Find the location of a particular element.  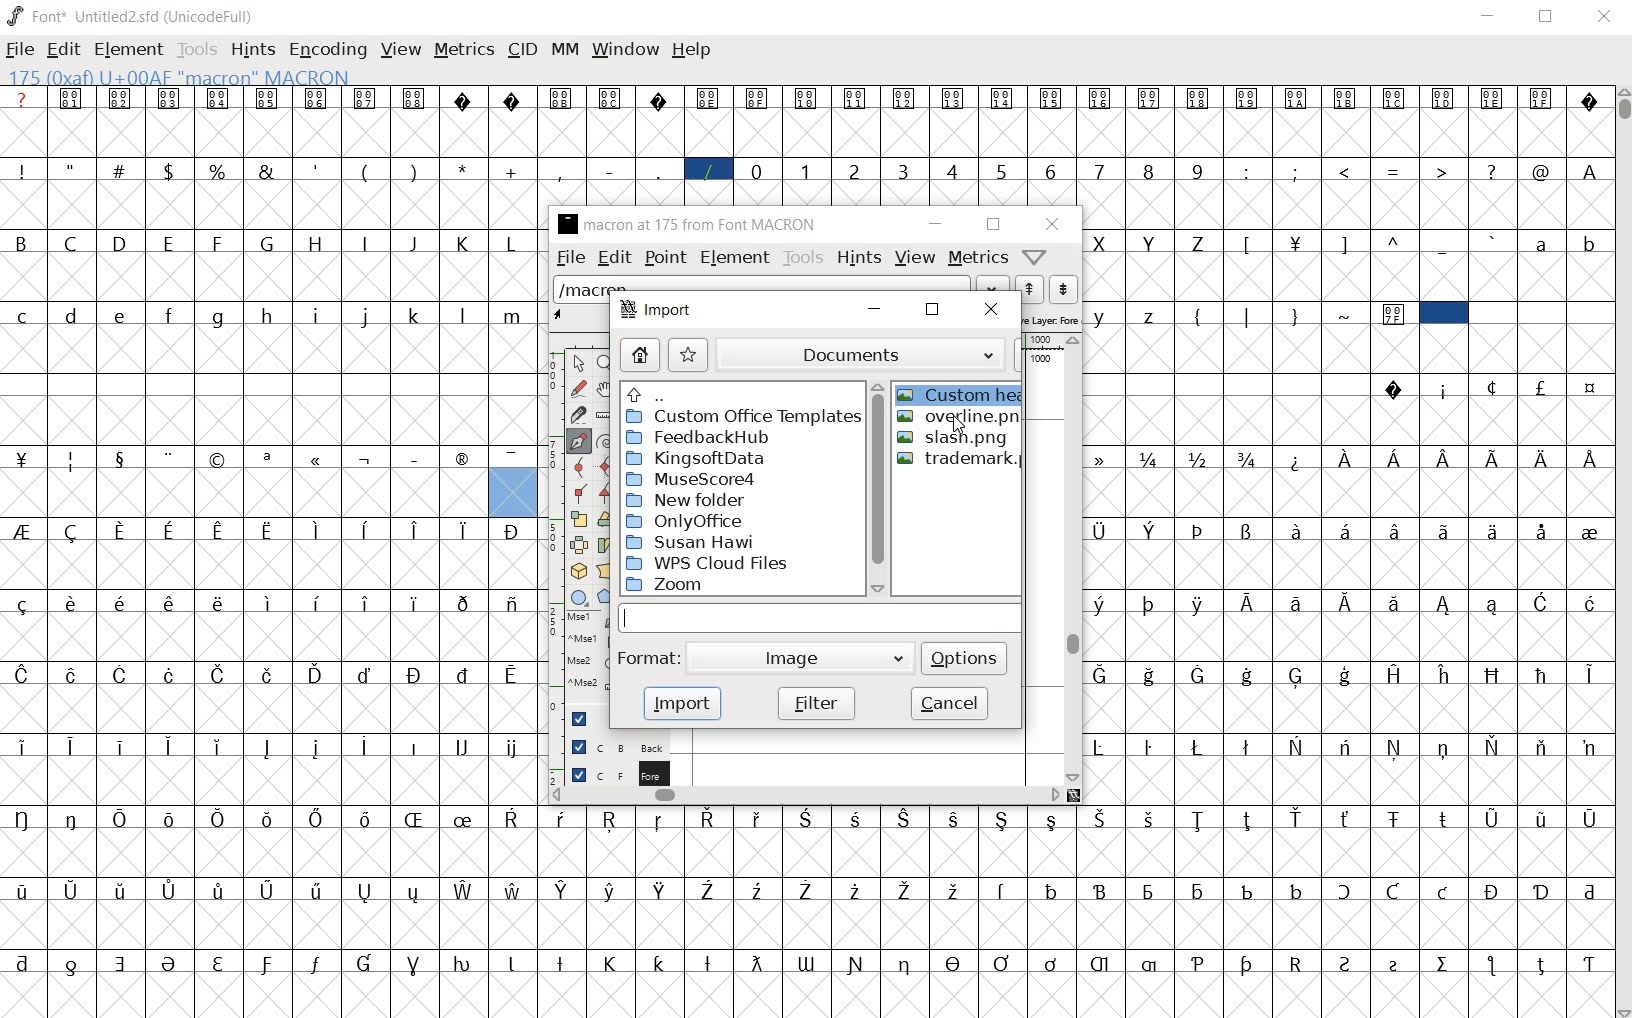

load word list is located at coordinates (758, 285).